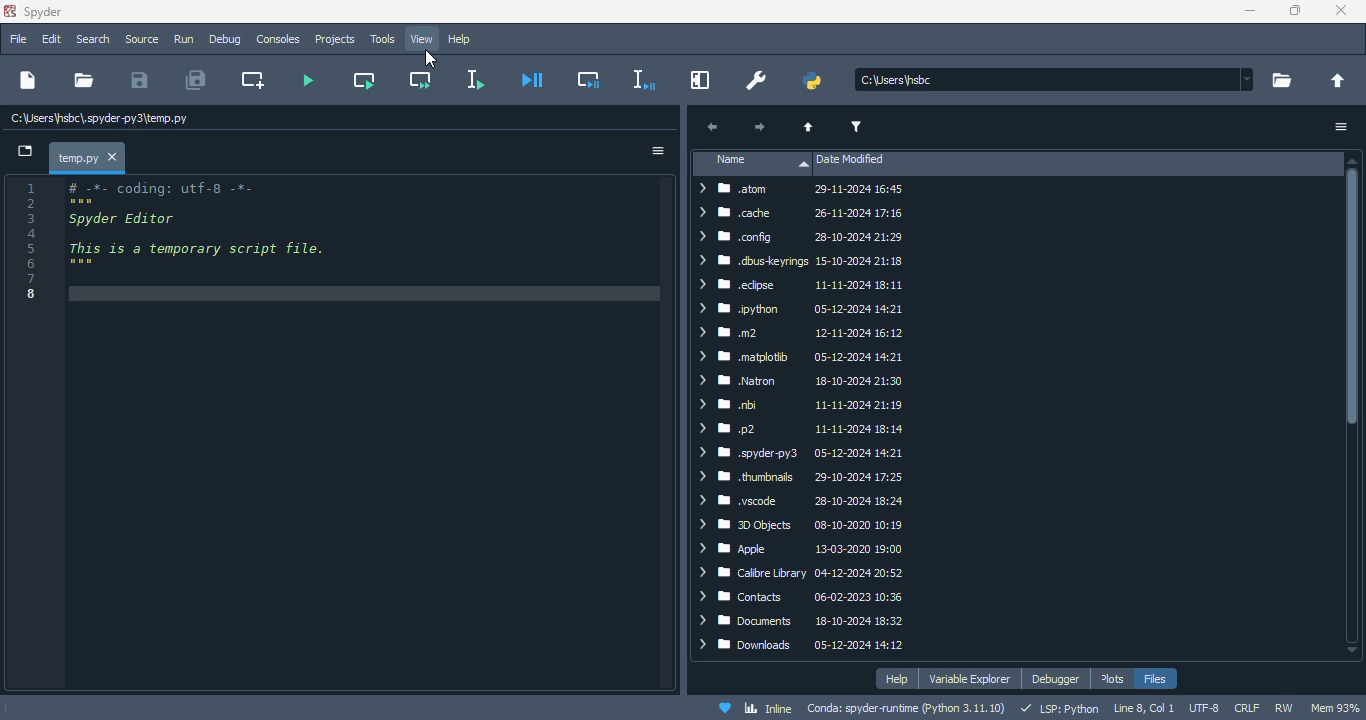 The width and height of the screenshot is (1366, 720). I want to click on browse tabs, so click(26, 152).